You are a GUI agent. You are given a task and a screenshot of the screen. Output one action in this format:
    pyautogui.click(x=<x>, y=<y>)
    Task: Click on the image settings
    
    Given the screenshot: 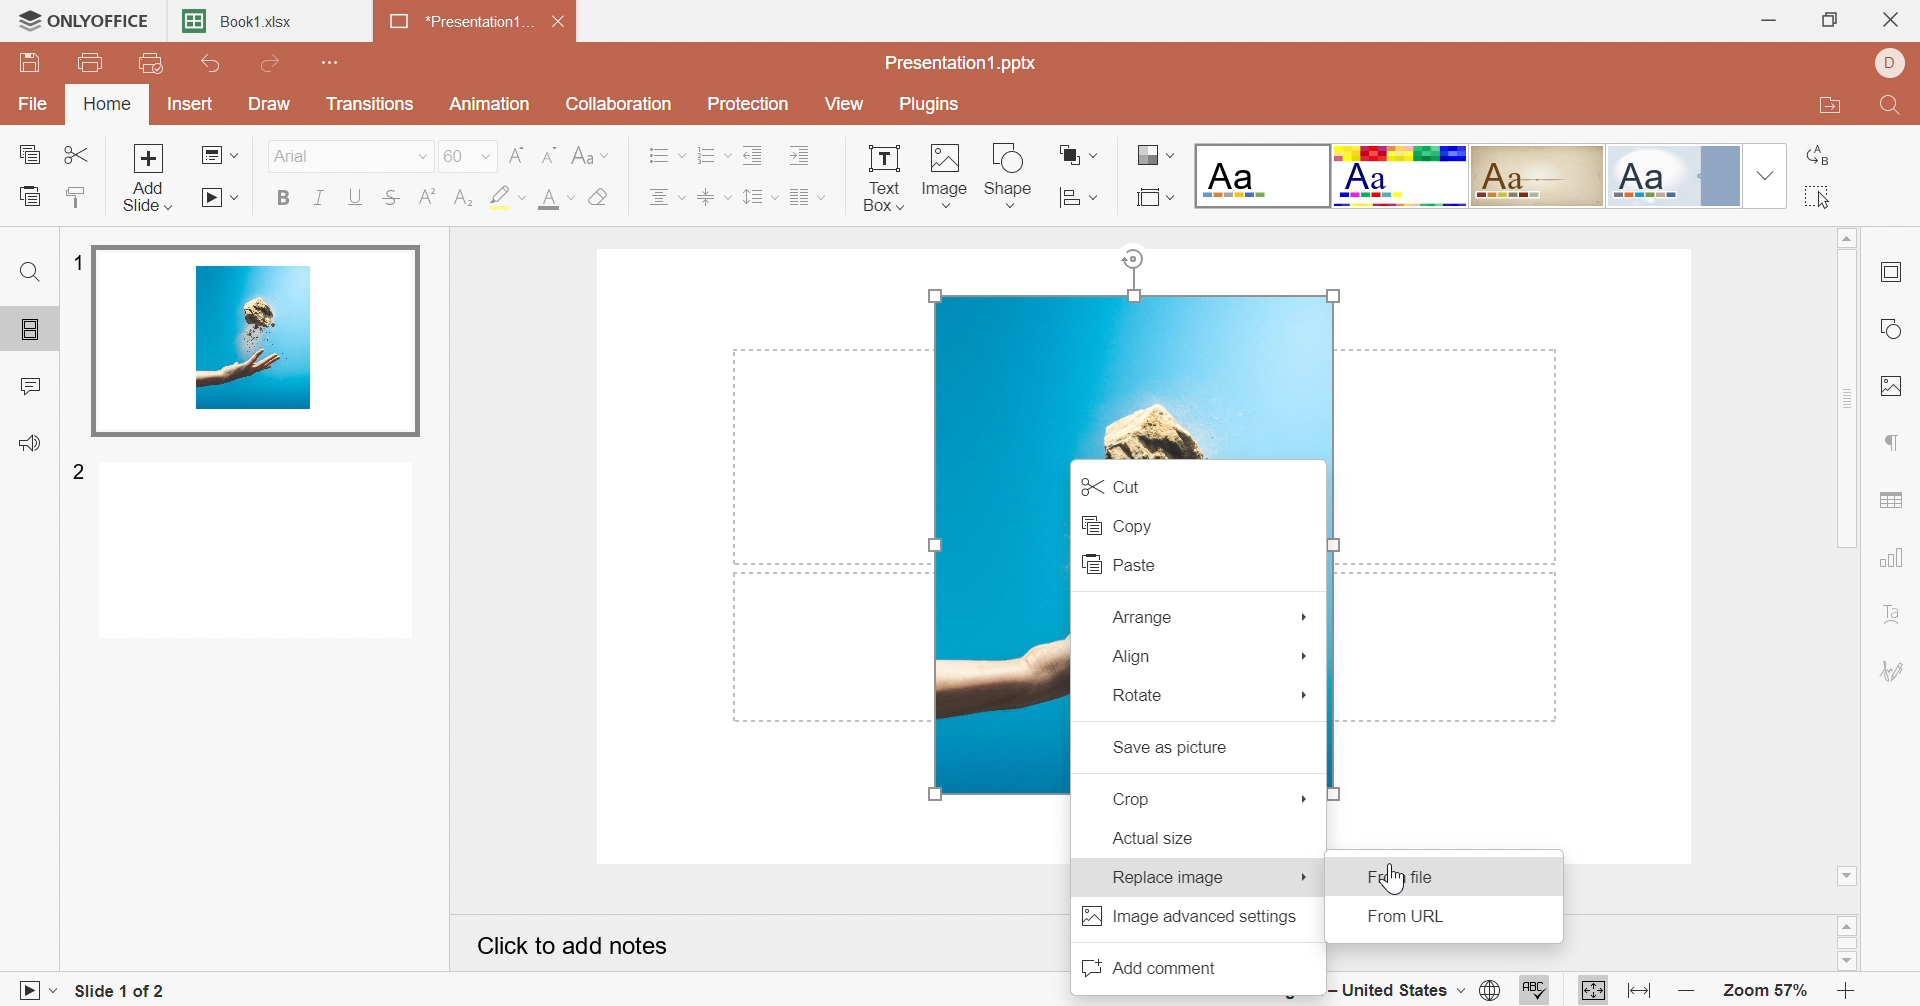 What is the action you would take?
    pyautogui.click(x=1897, y=387)
    